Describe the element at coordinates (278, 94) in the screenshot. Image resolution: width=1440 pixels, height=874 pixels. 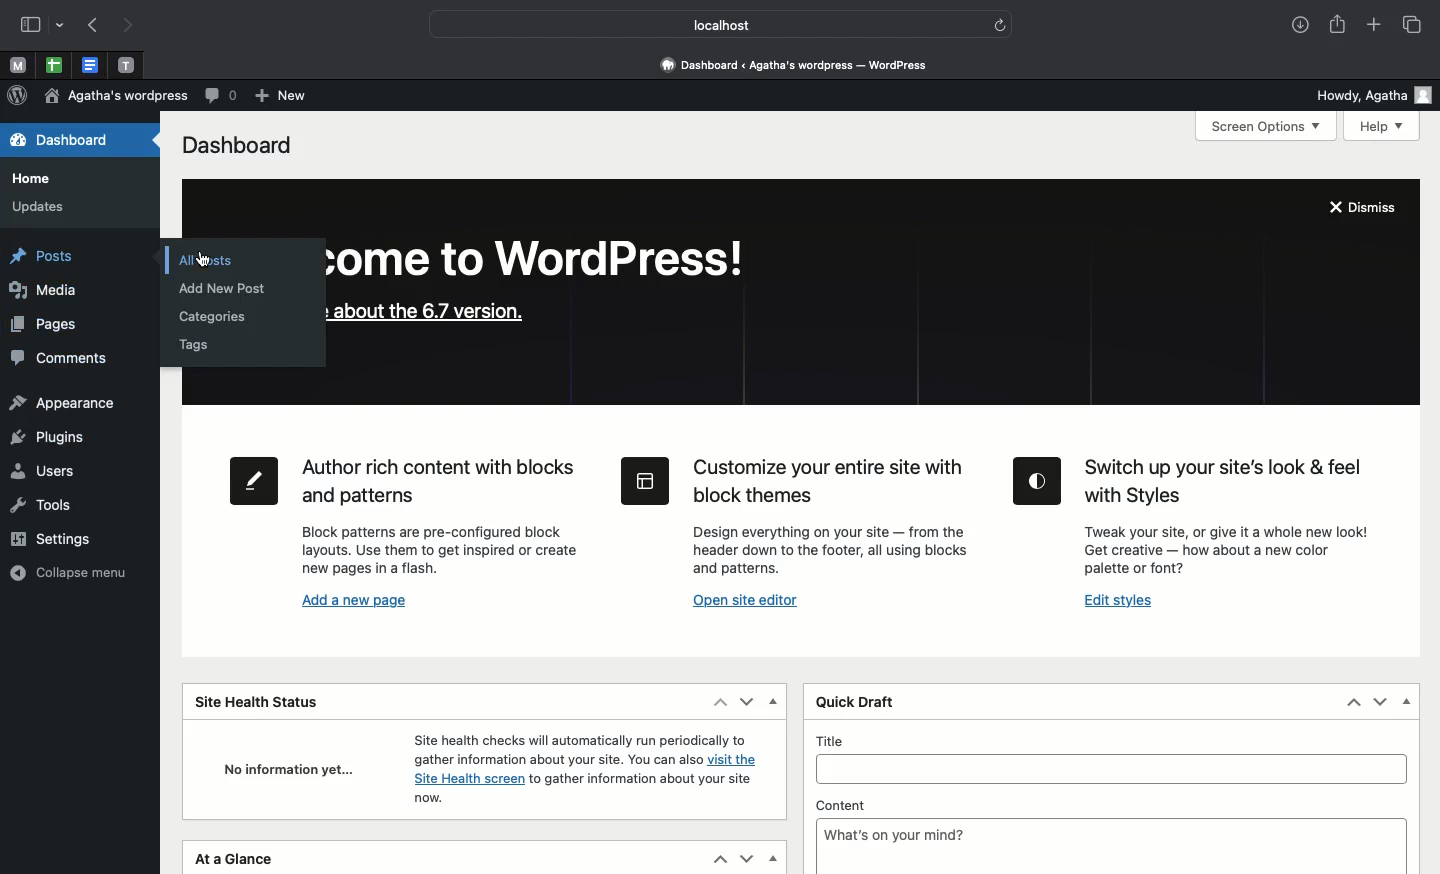
I see `New` at that location.